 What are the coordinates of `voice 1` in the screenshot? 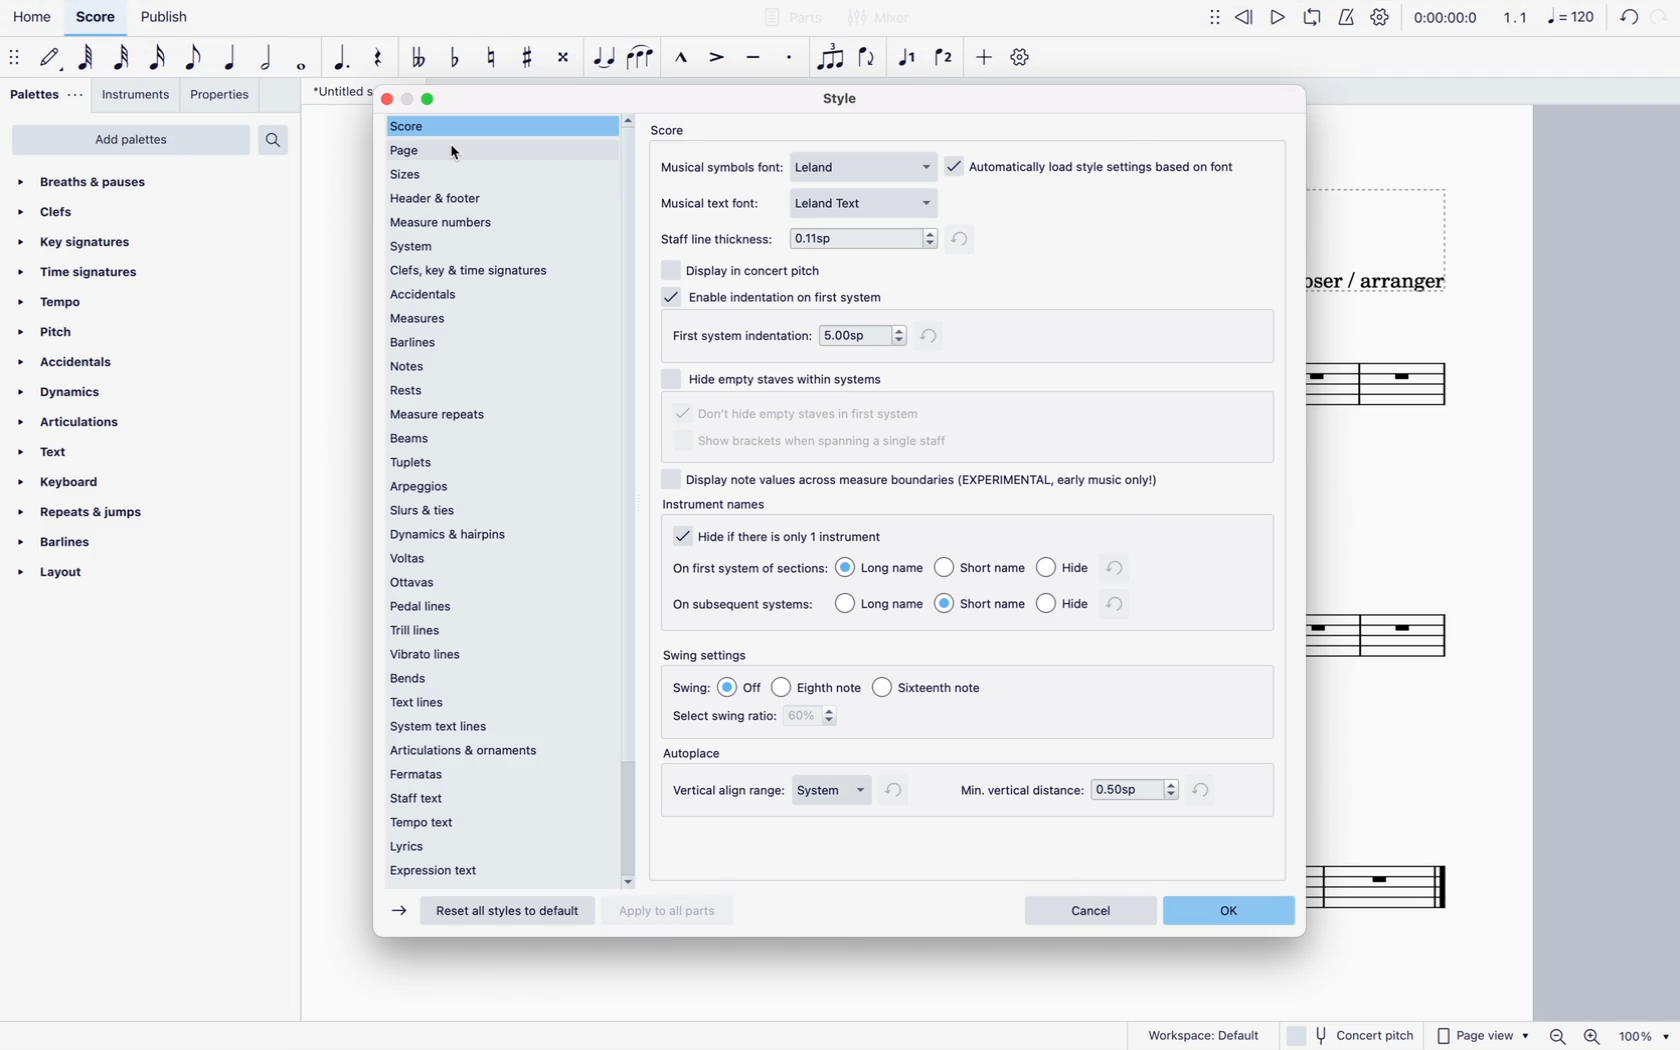 It's located at (909, 59).